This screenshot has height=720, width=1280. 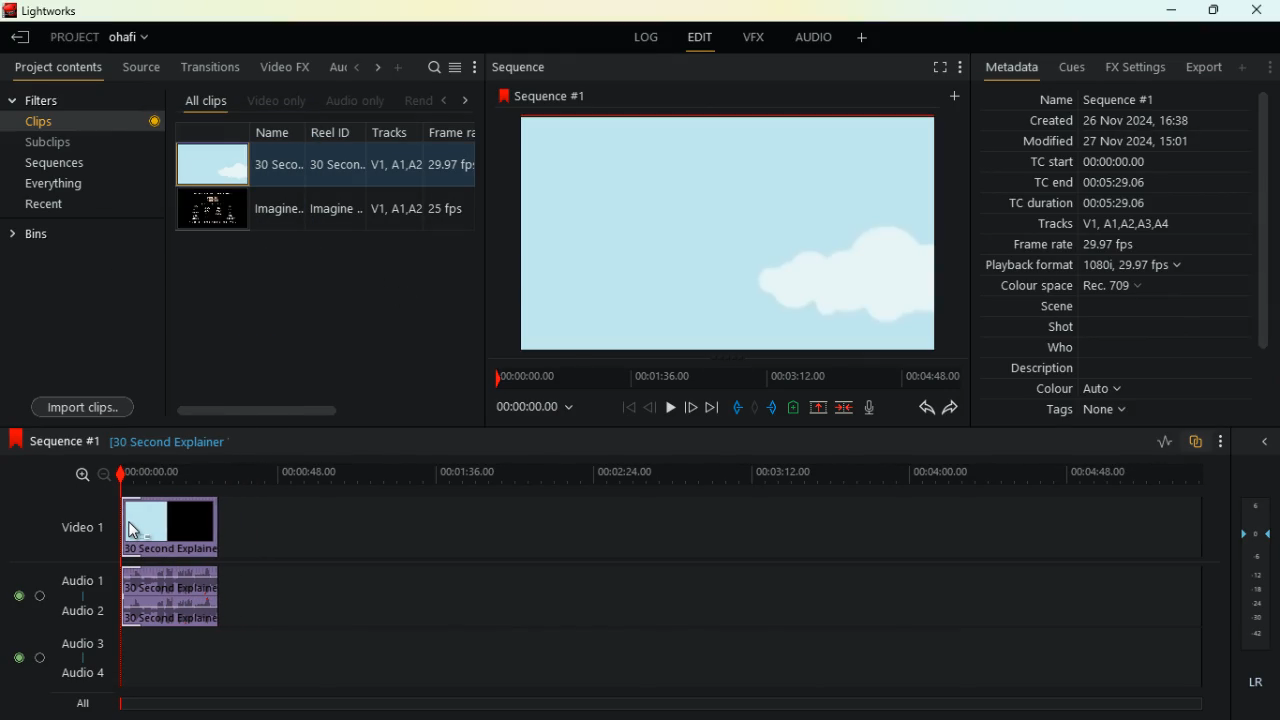 What do you see at coordinates (843, 407) in the screenshot?
I see `merge` at bounding box center [843, 407].